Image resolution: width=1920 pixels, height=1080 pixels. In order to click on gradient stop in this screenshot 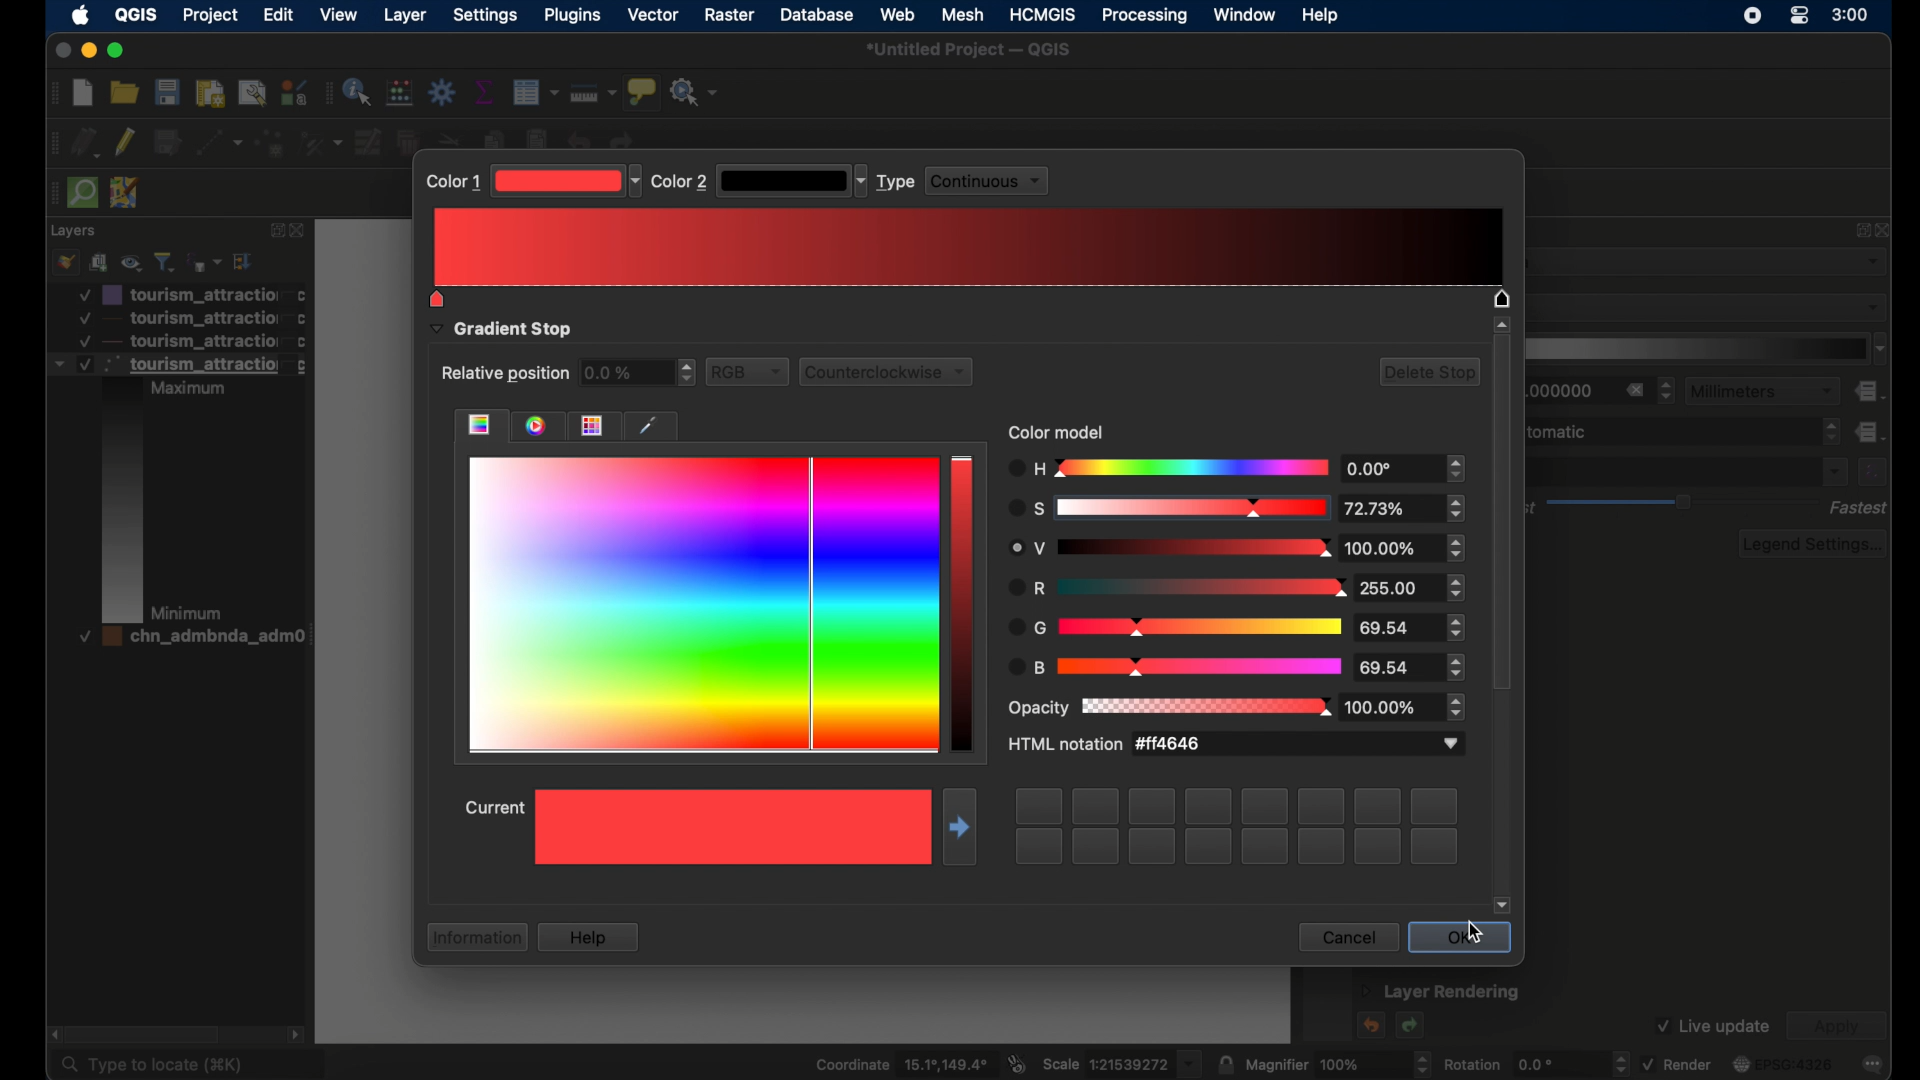, I will do `click(500, 330)`.